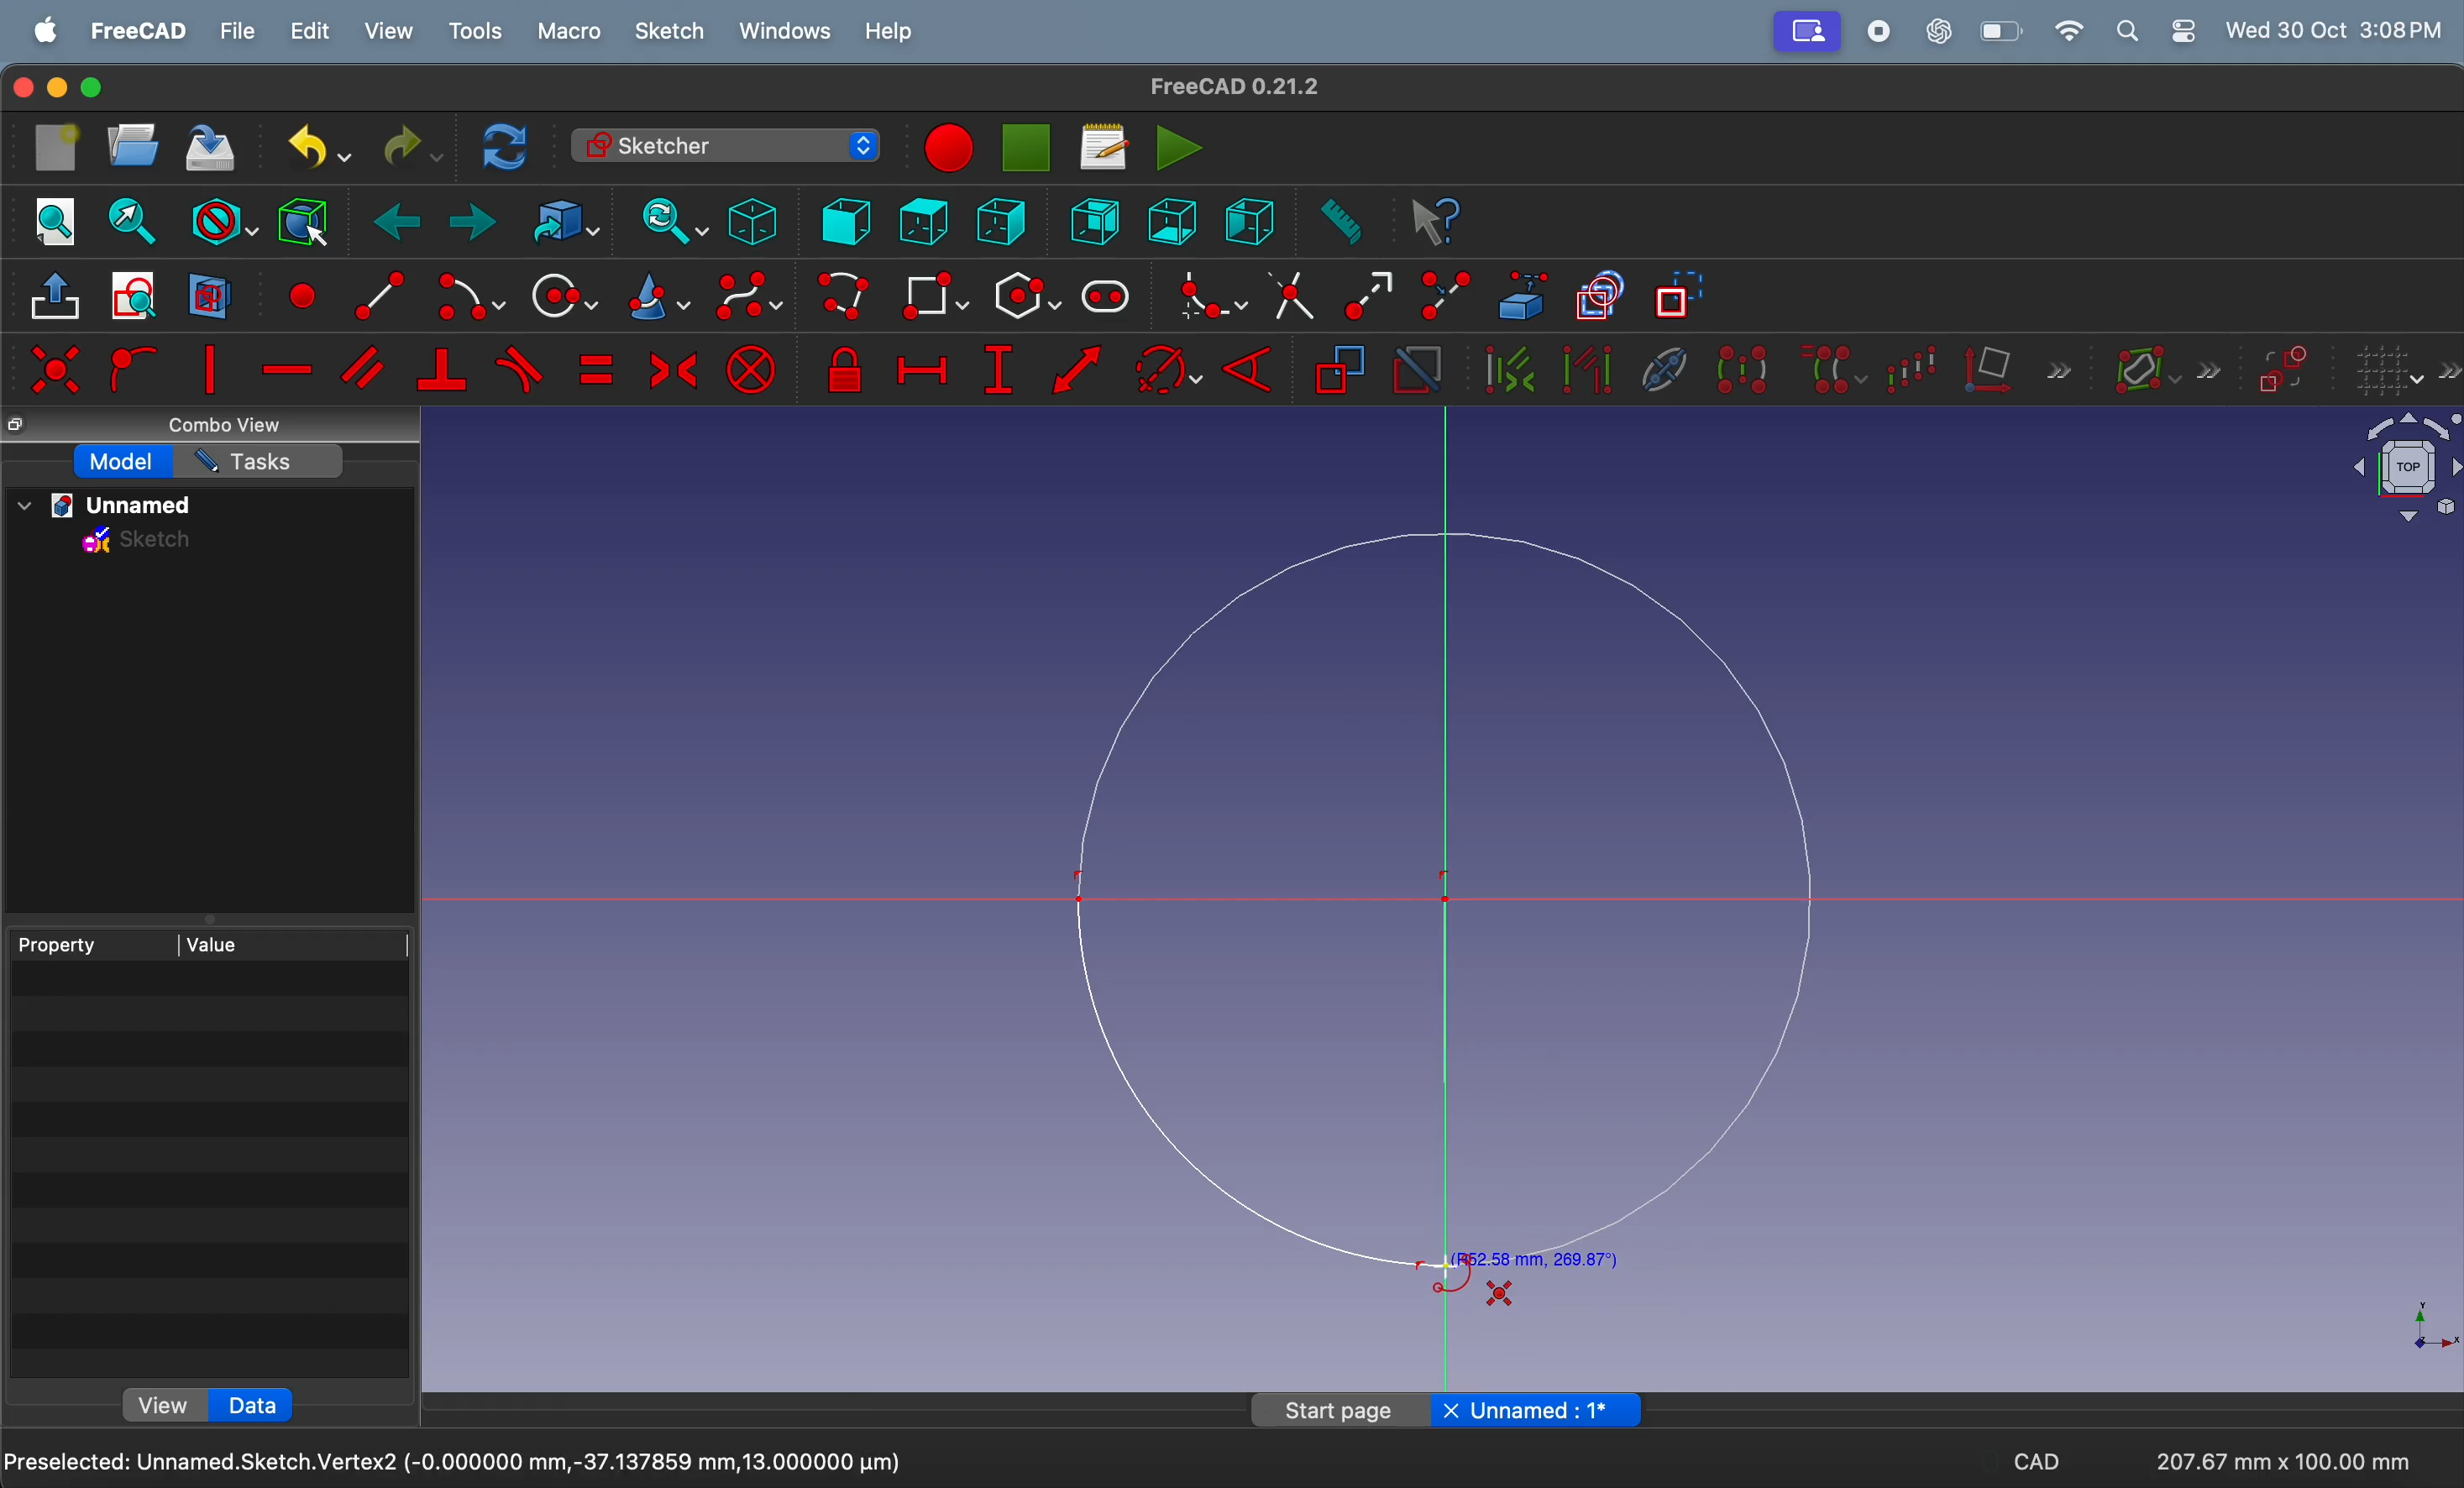  Describe the element at coordinates (54, 369) in the screenshot. I see `constrain co incident` at that location.